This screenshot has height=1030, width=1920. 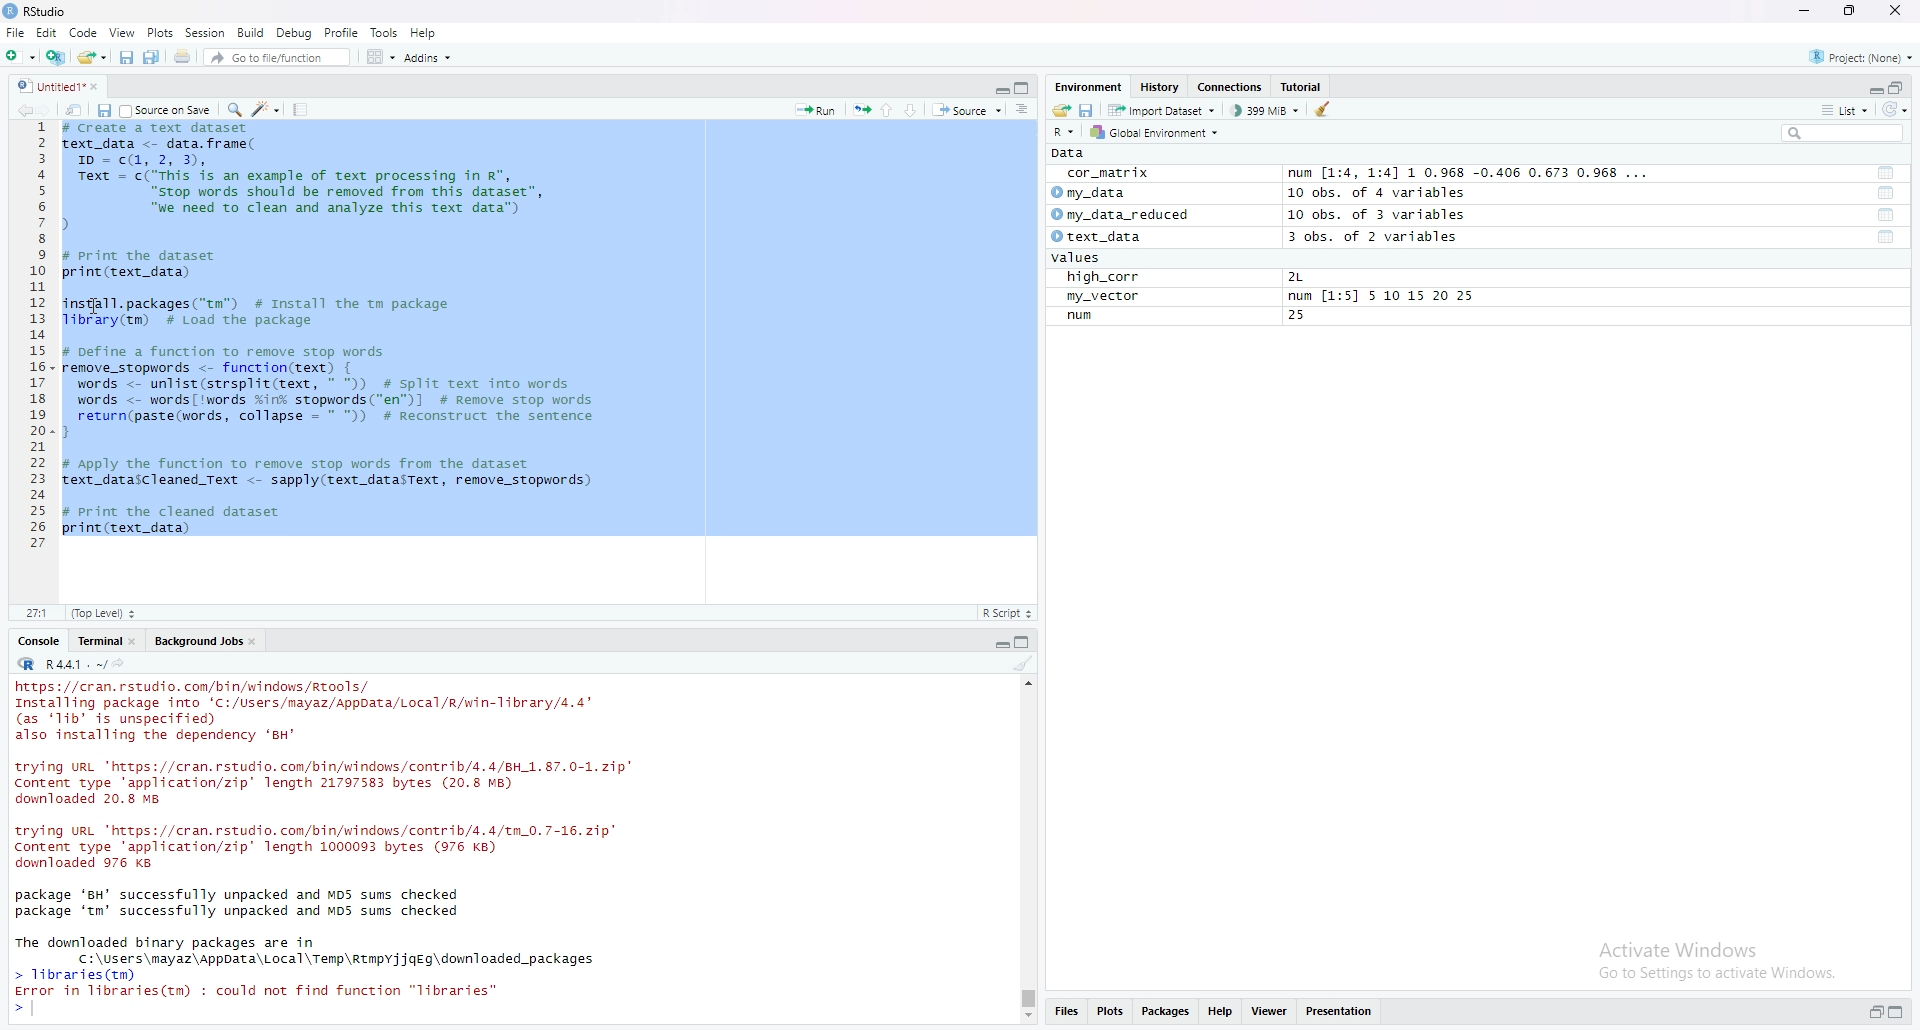 What do you see at coordinates (303, 108) in the screenshot?
I see `compile report` at bounding box center [303, 108].